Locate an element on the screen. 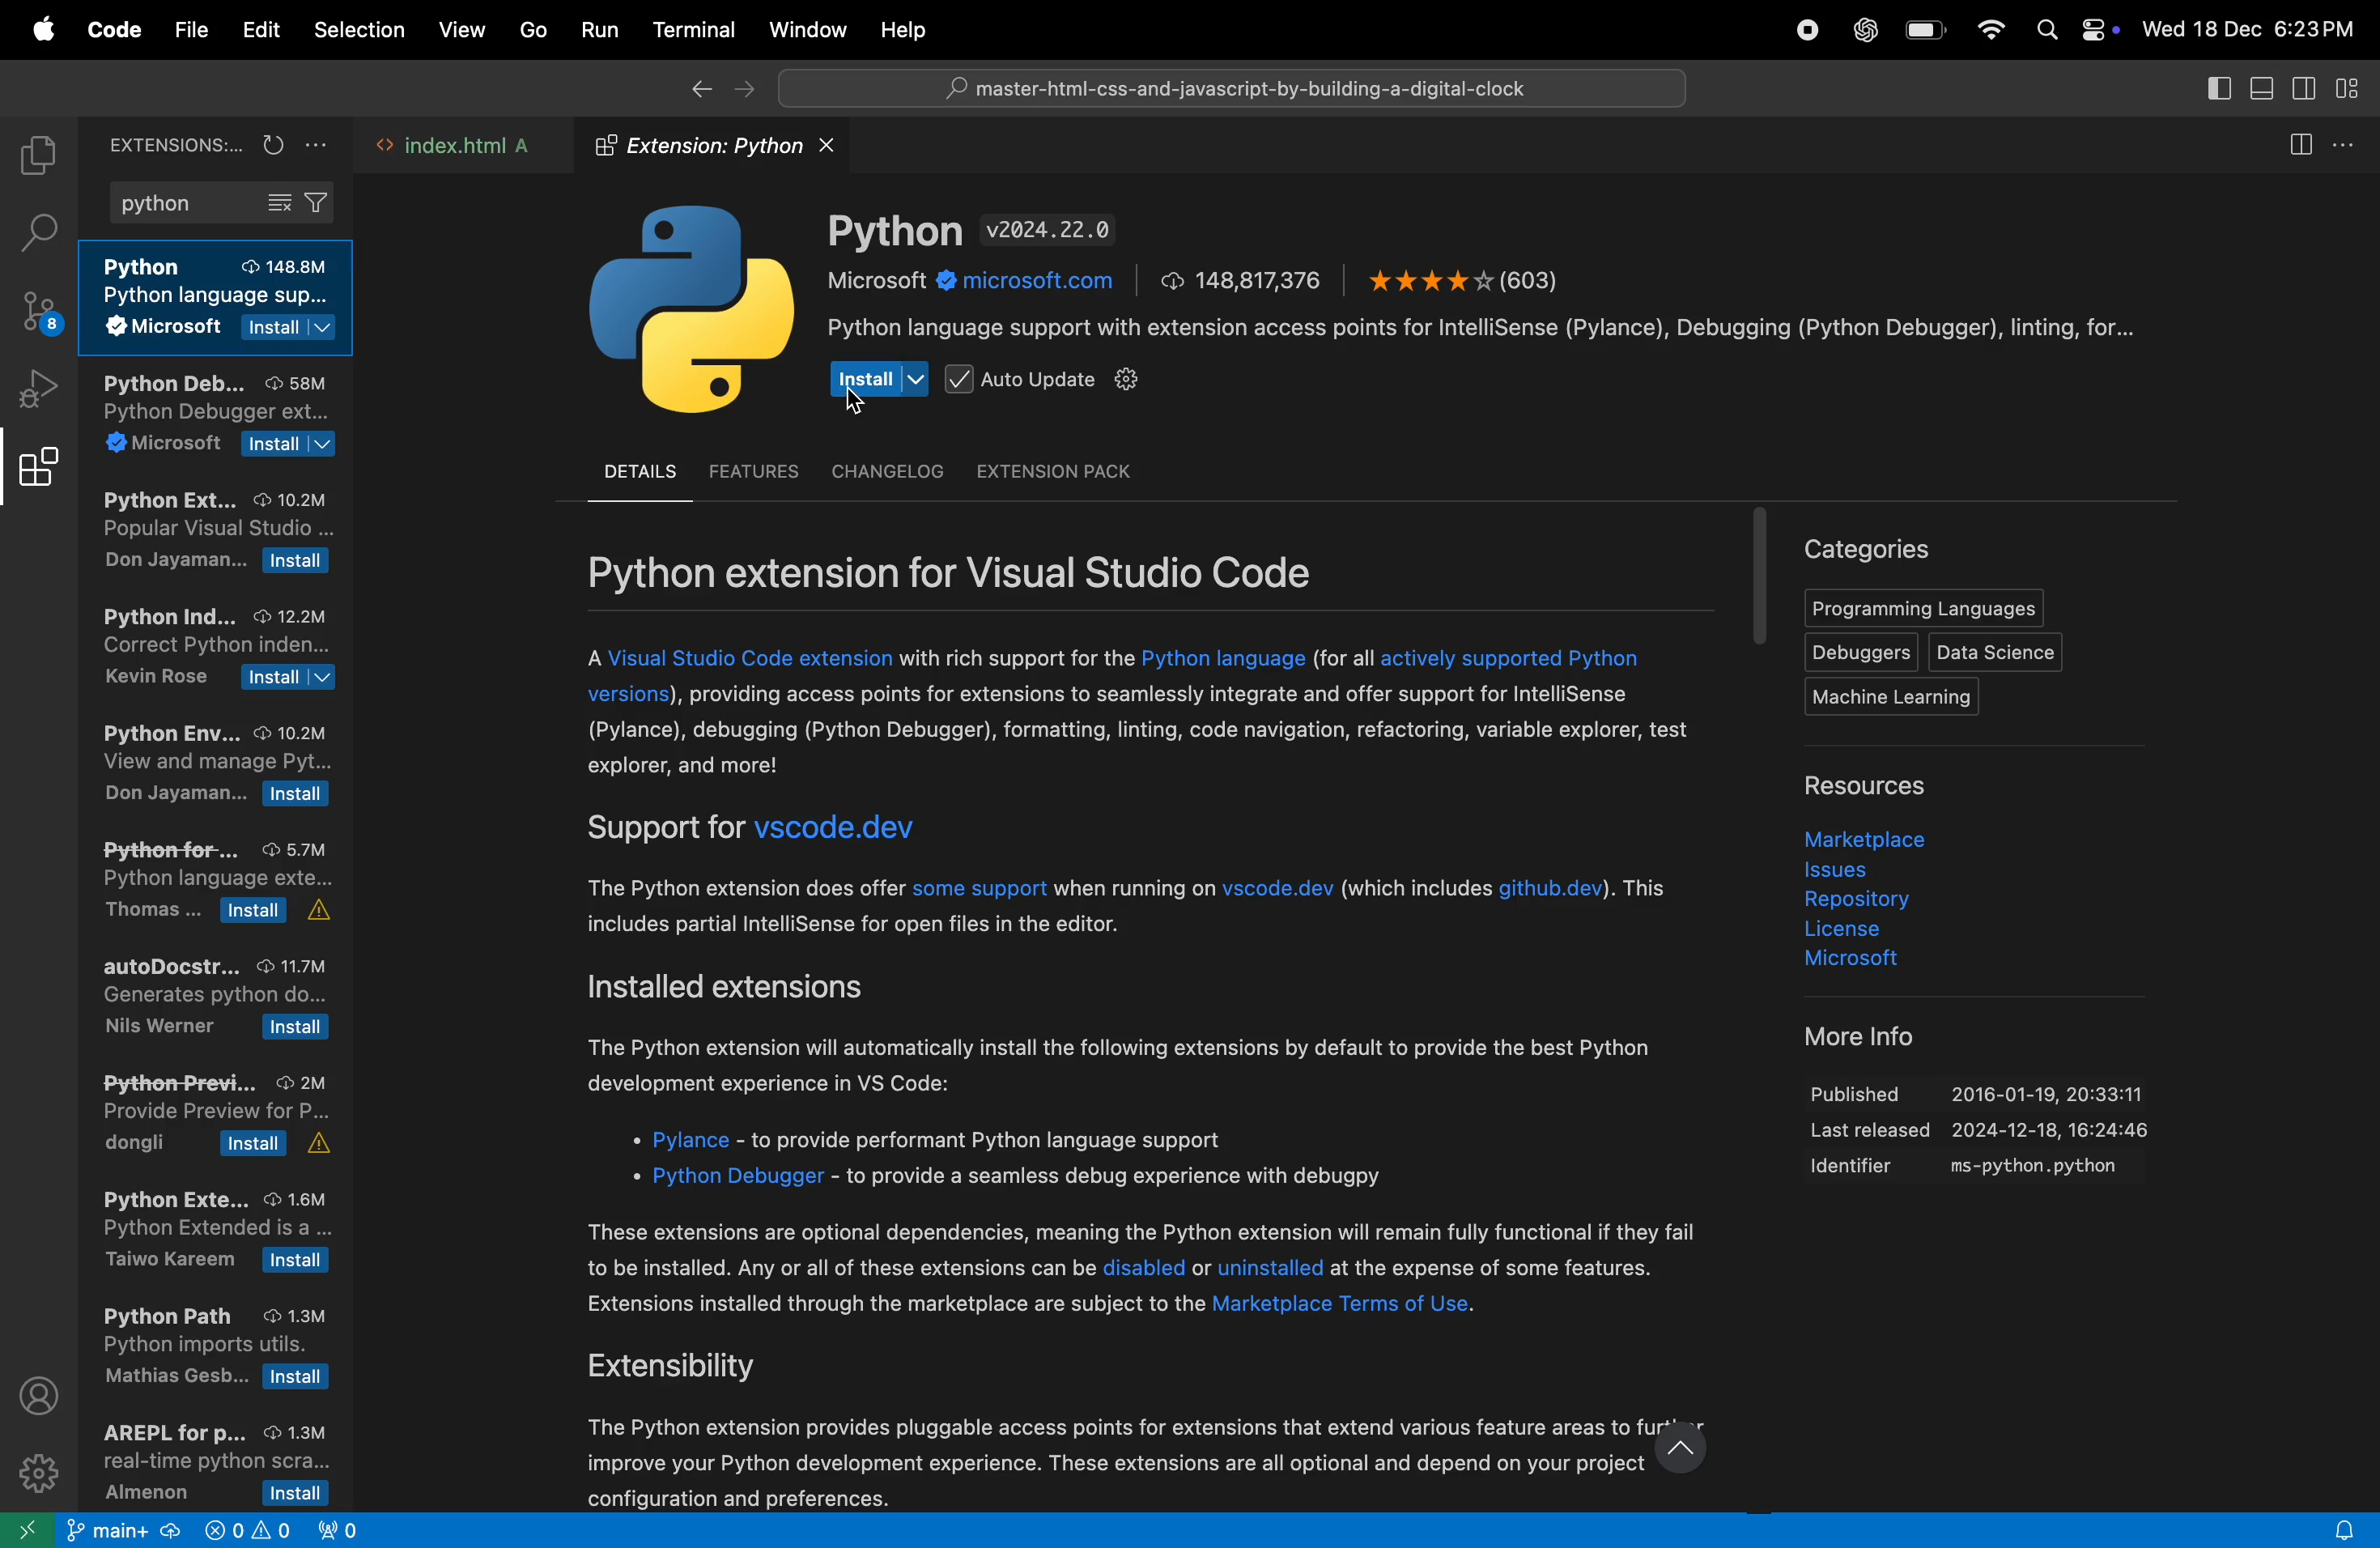  channel log is located at coordinates (886, 472).